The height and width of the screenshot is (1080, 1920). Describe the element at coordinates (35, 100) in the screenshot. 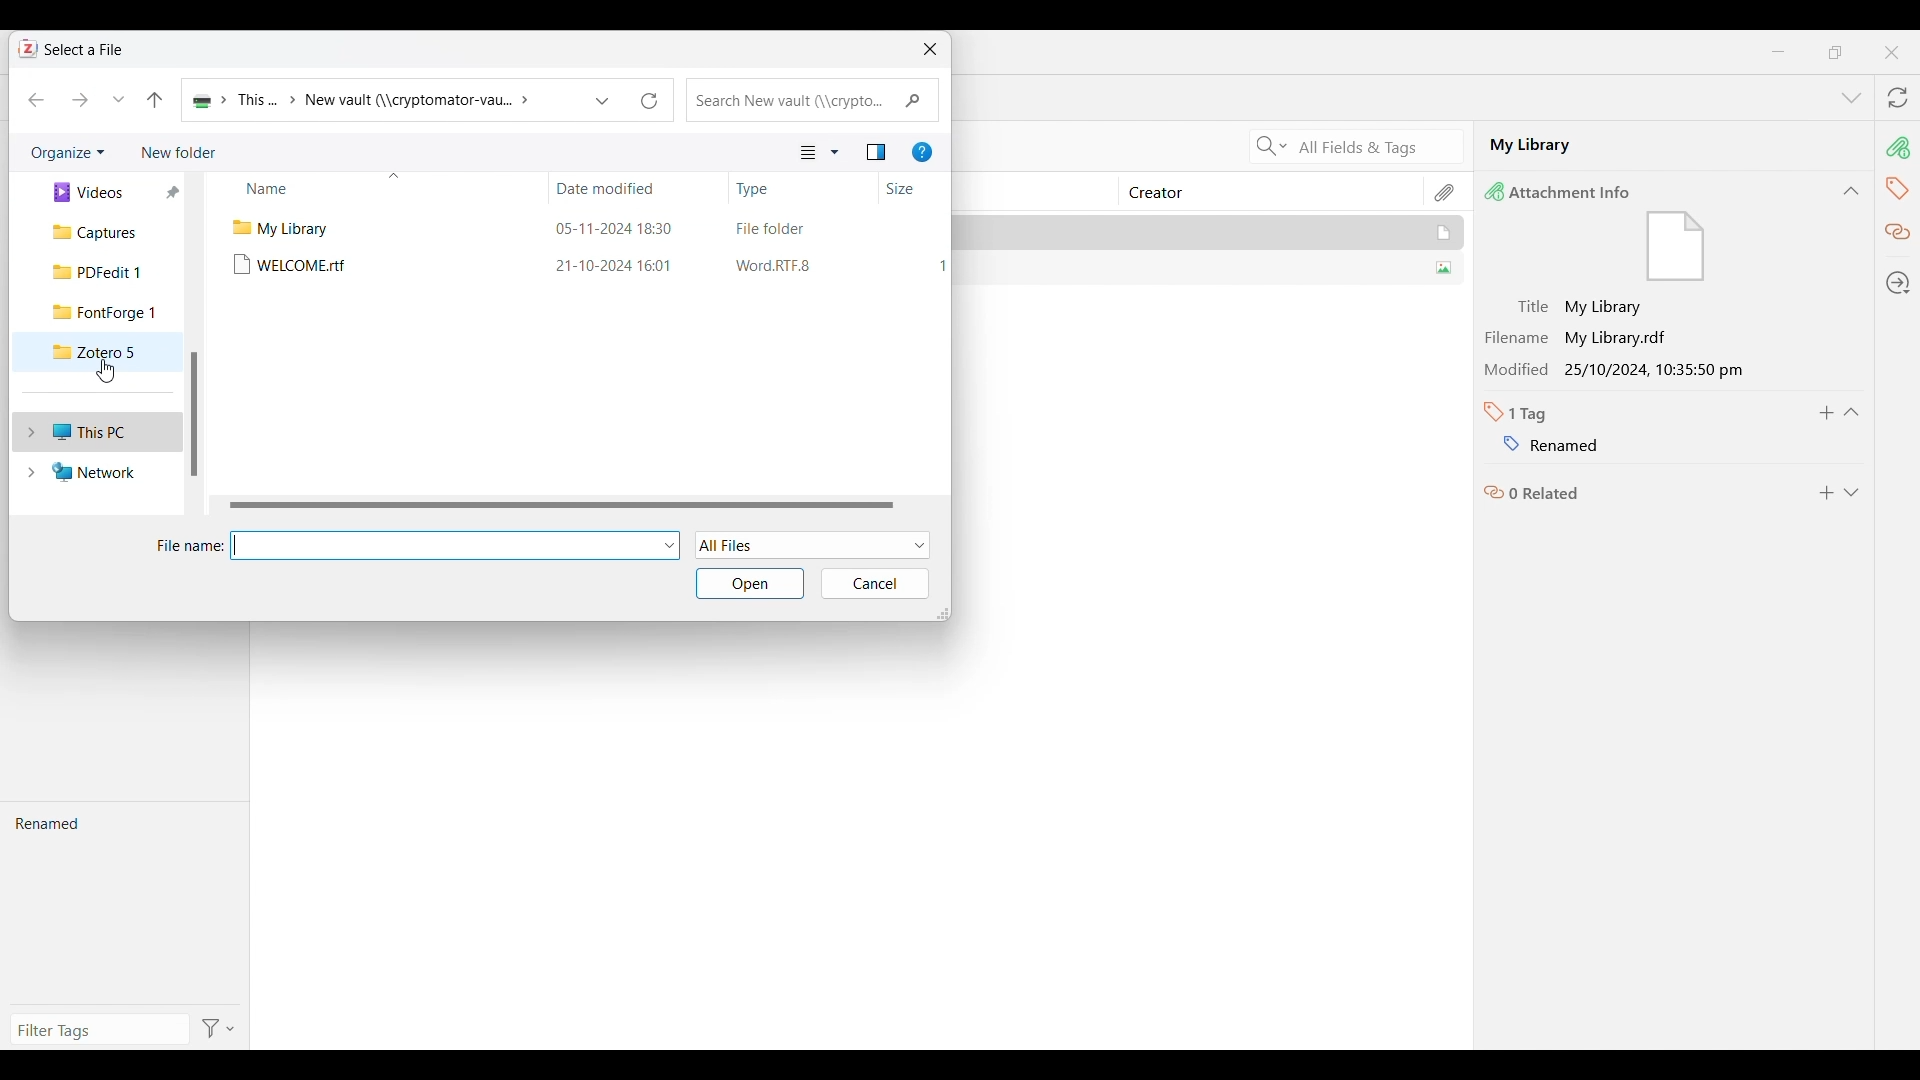

I see `Move back` at that location.